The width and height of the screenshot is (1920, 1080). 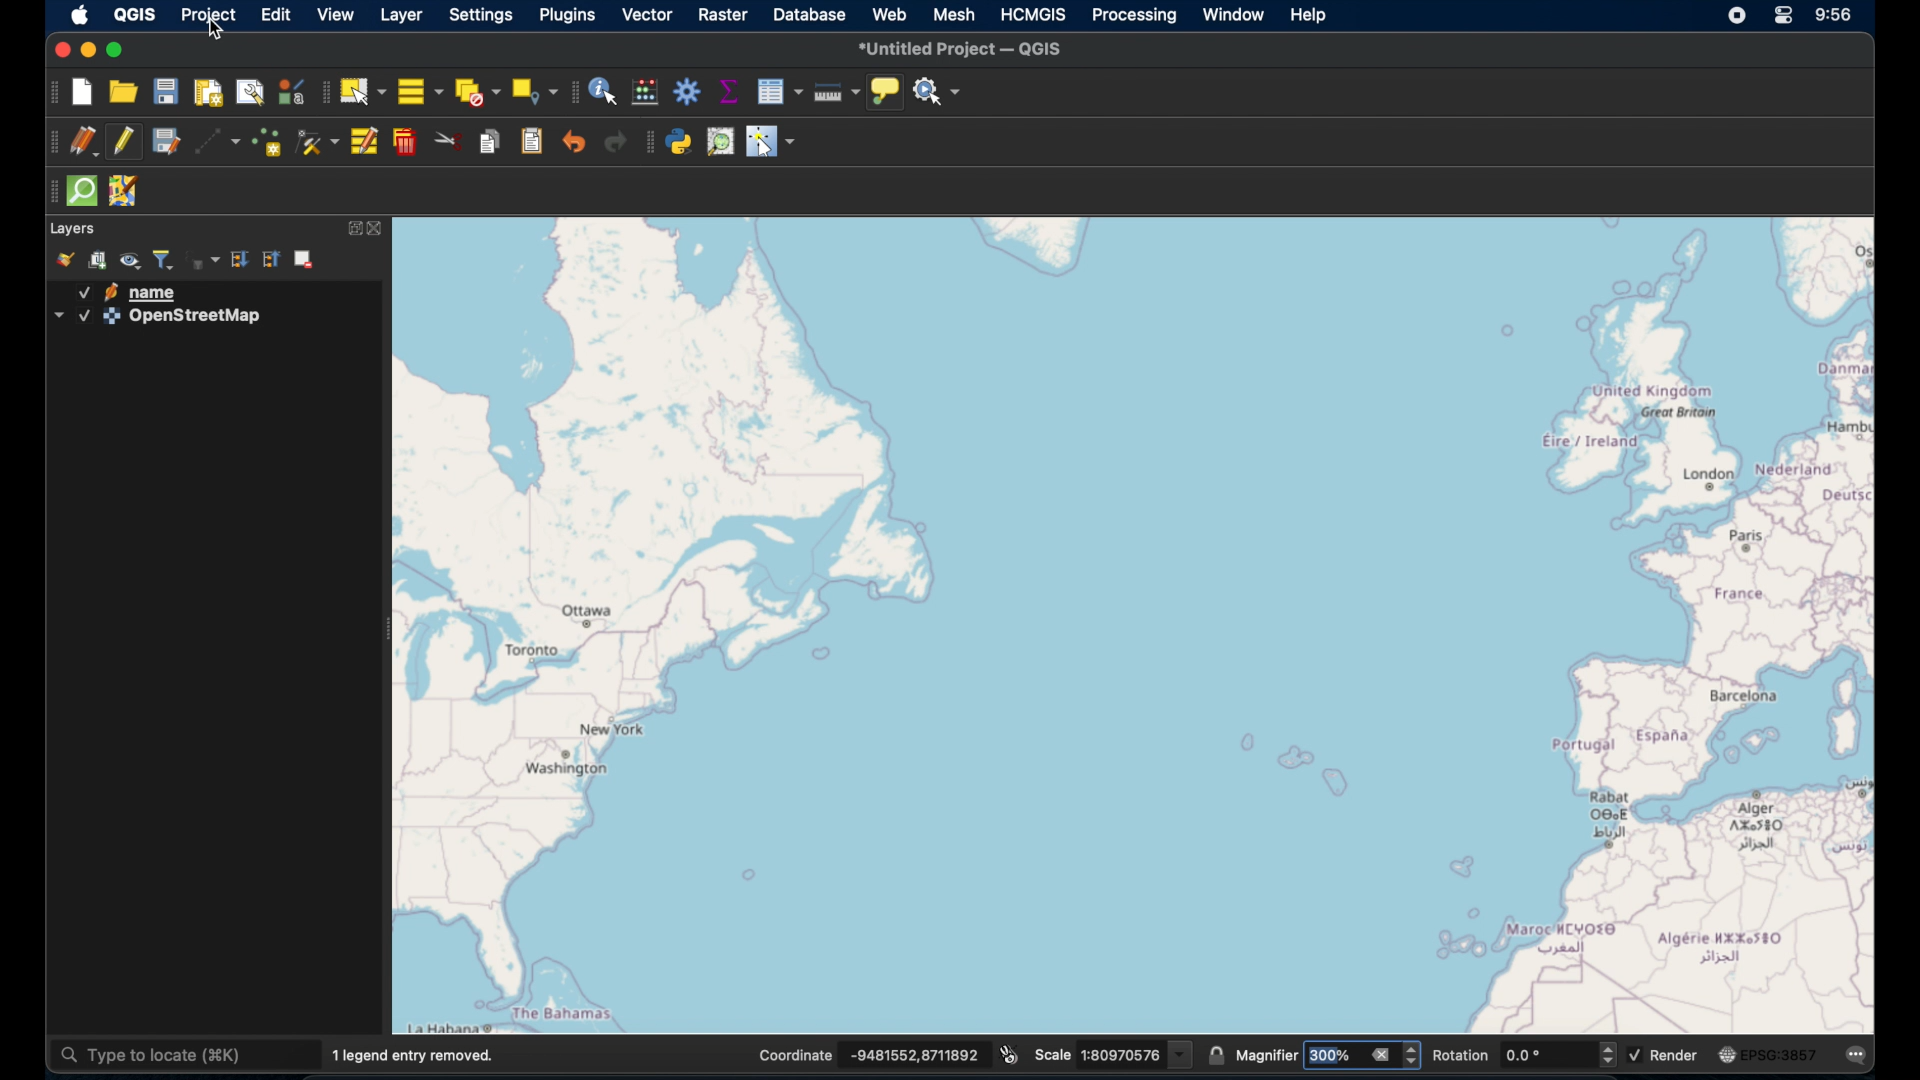 What do you see at coordinates (617, 145) in the screenshot?
I see `redo` at bounding box center [617, 145].